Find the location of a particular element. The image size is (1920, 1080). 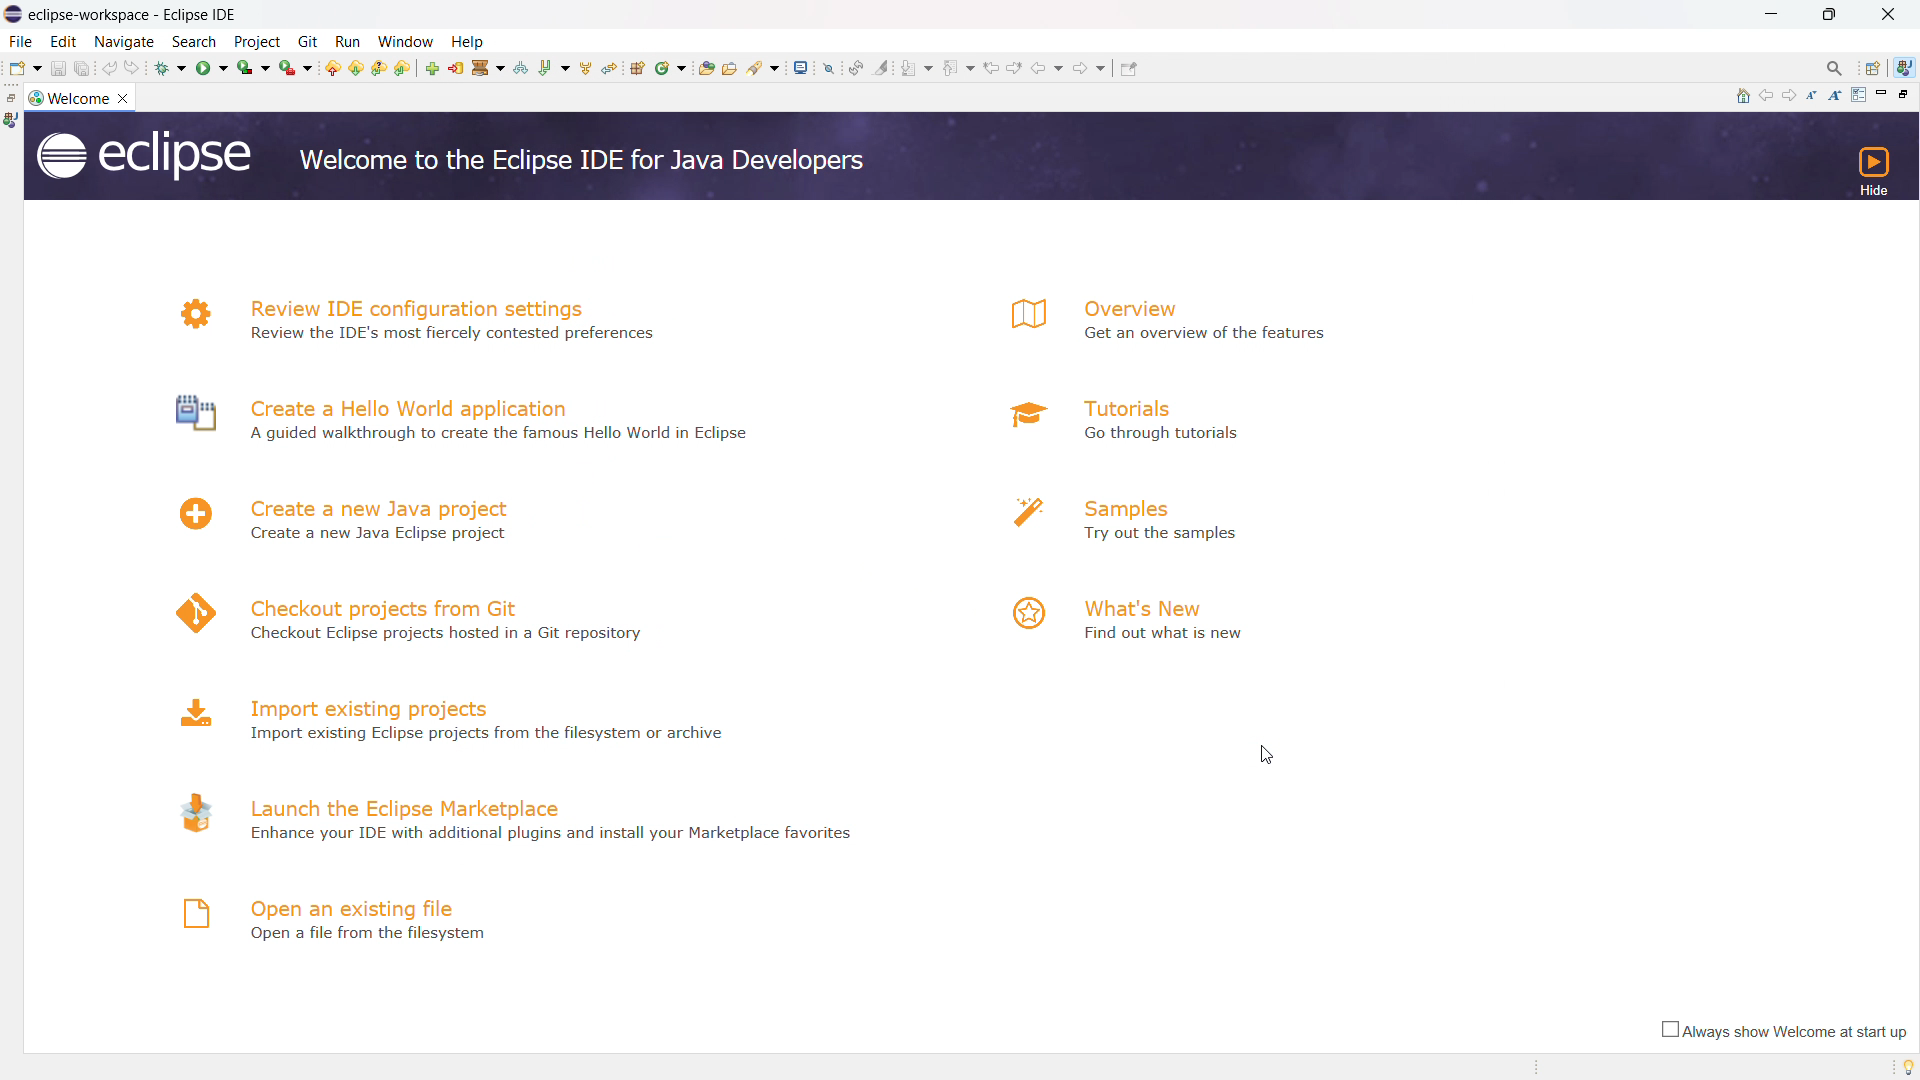

a Go through tutorials is located at coordinates (1182, 432).